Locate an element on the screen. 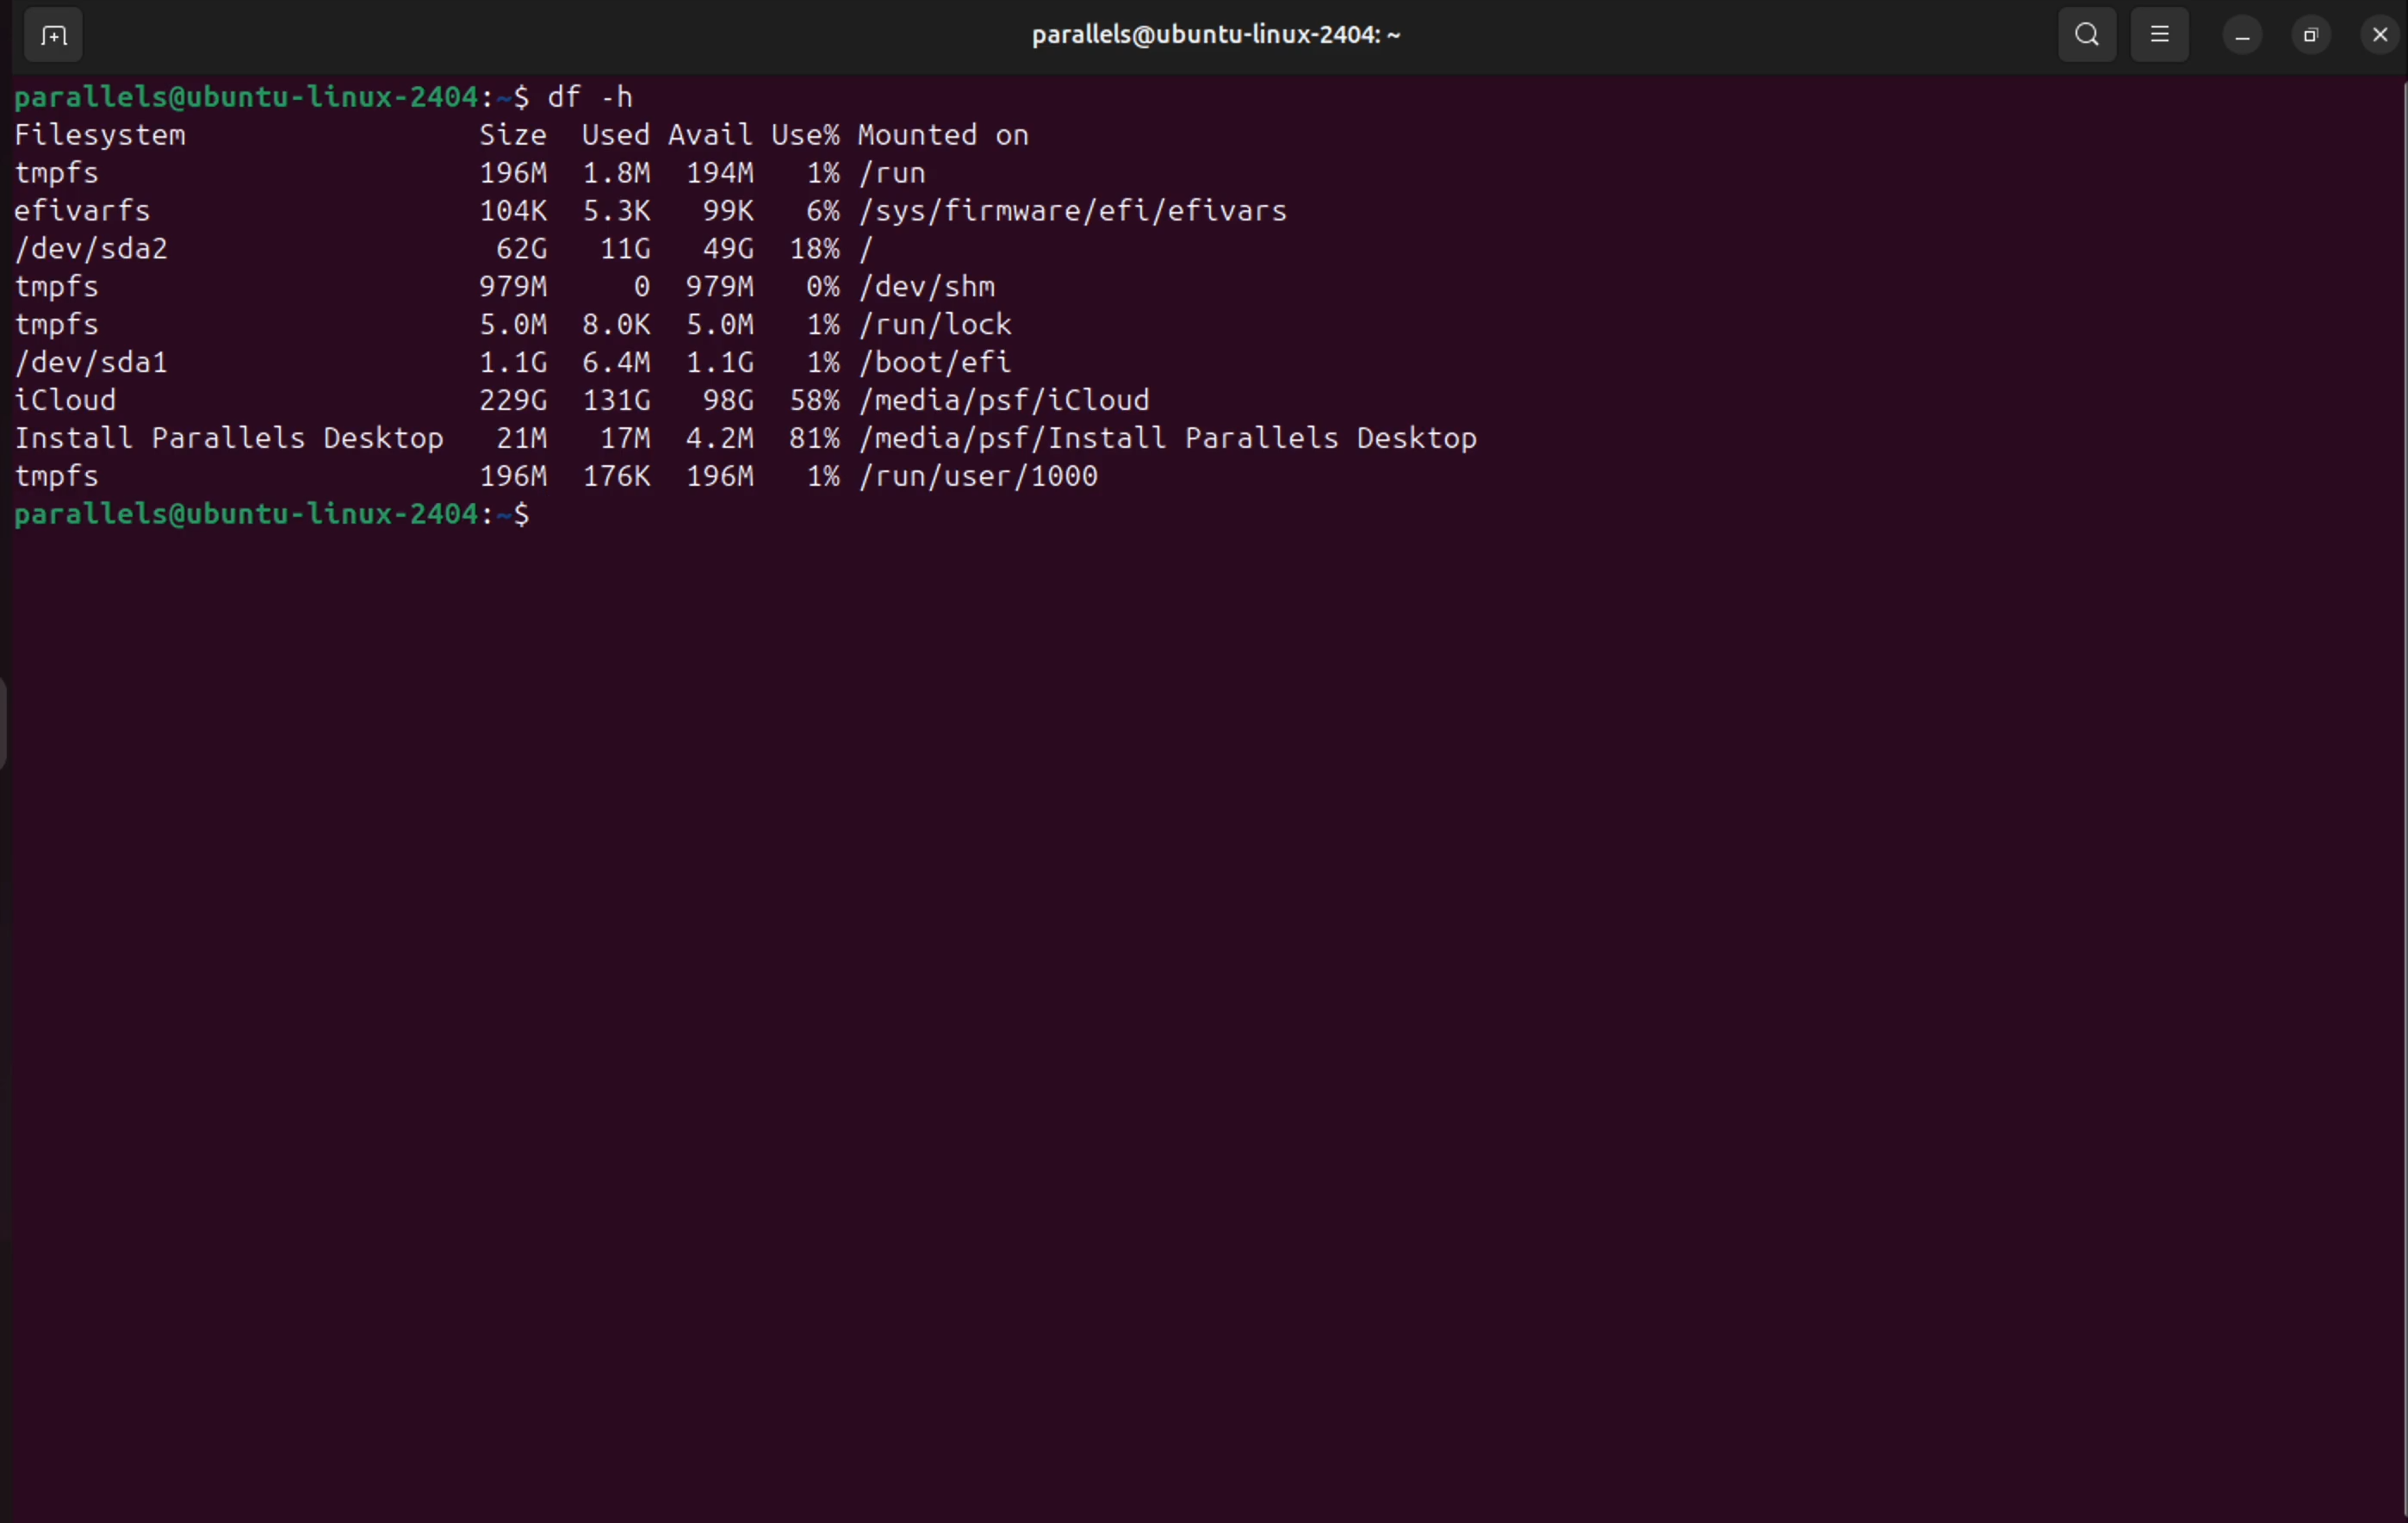 The image size is (2408, 1523). 49g is located at coordinates (726, 249).